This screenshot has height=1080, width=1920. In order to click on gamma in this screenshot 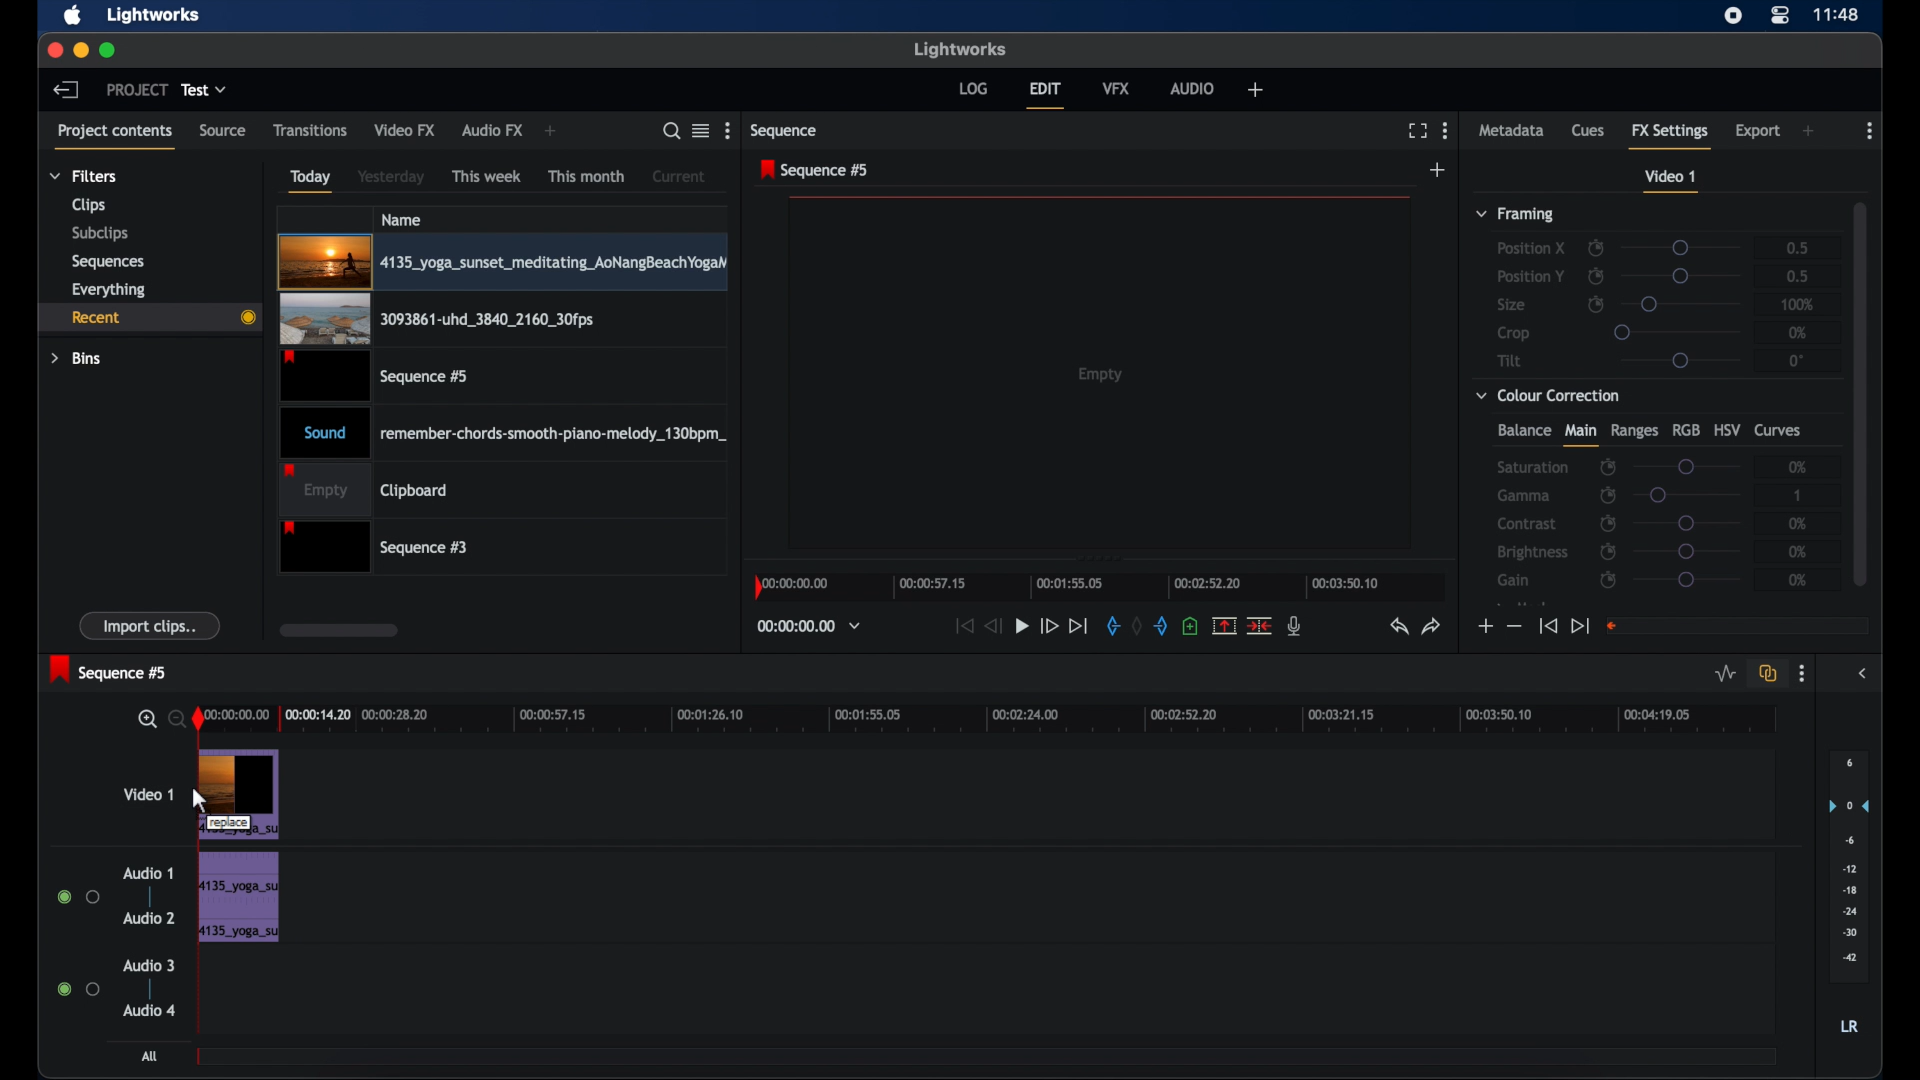, I will do `click(1523, 495)`.